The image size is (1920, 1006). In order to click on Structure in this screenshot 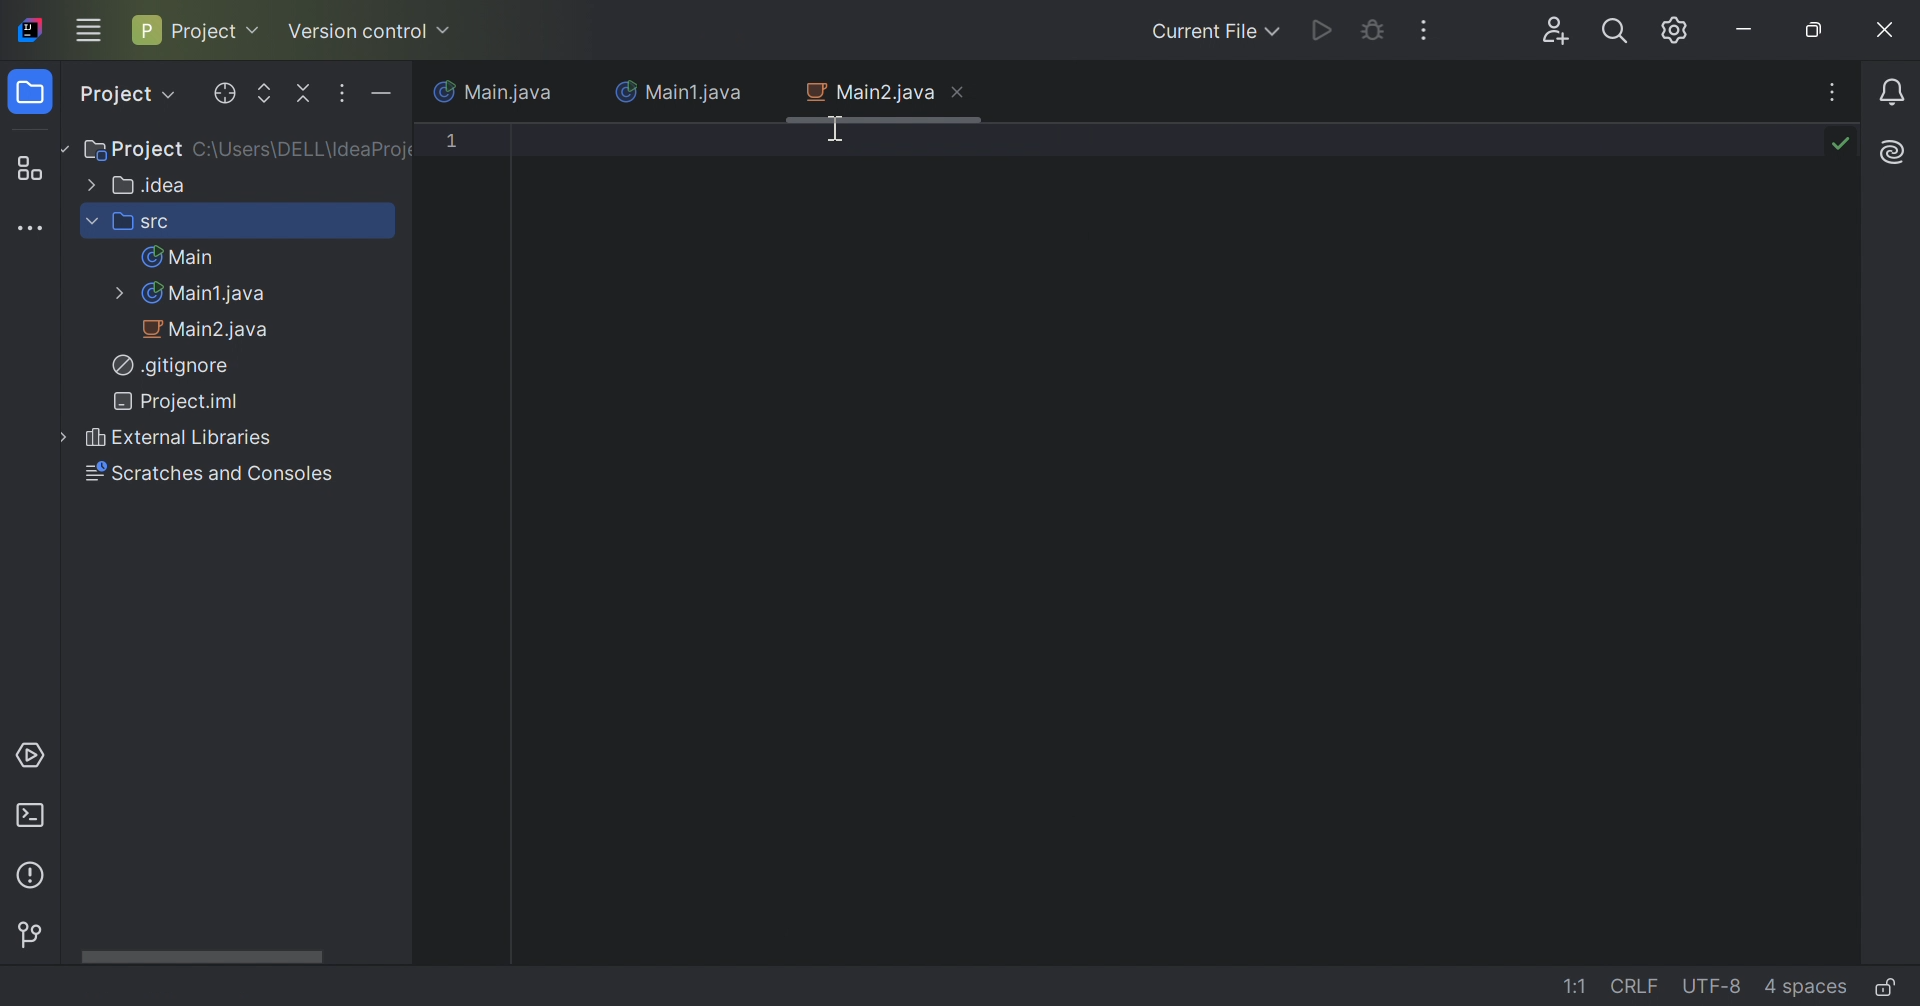, I will do `click(37, 168)`.